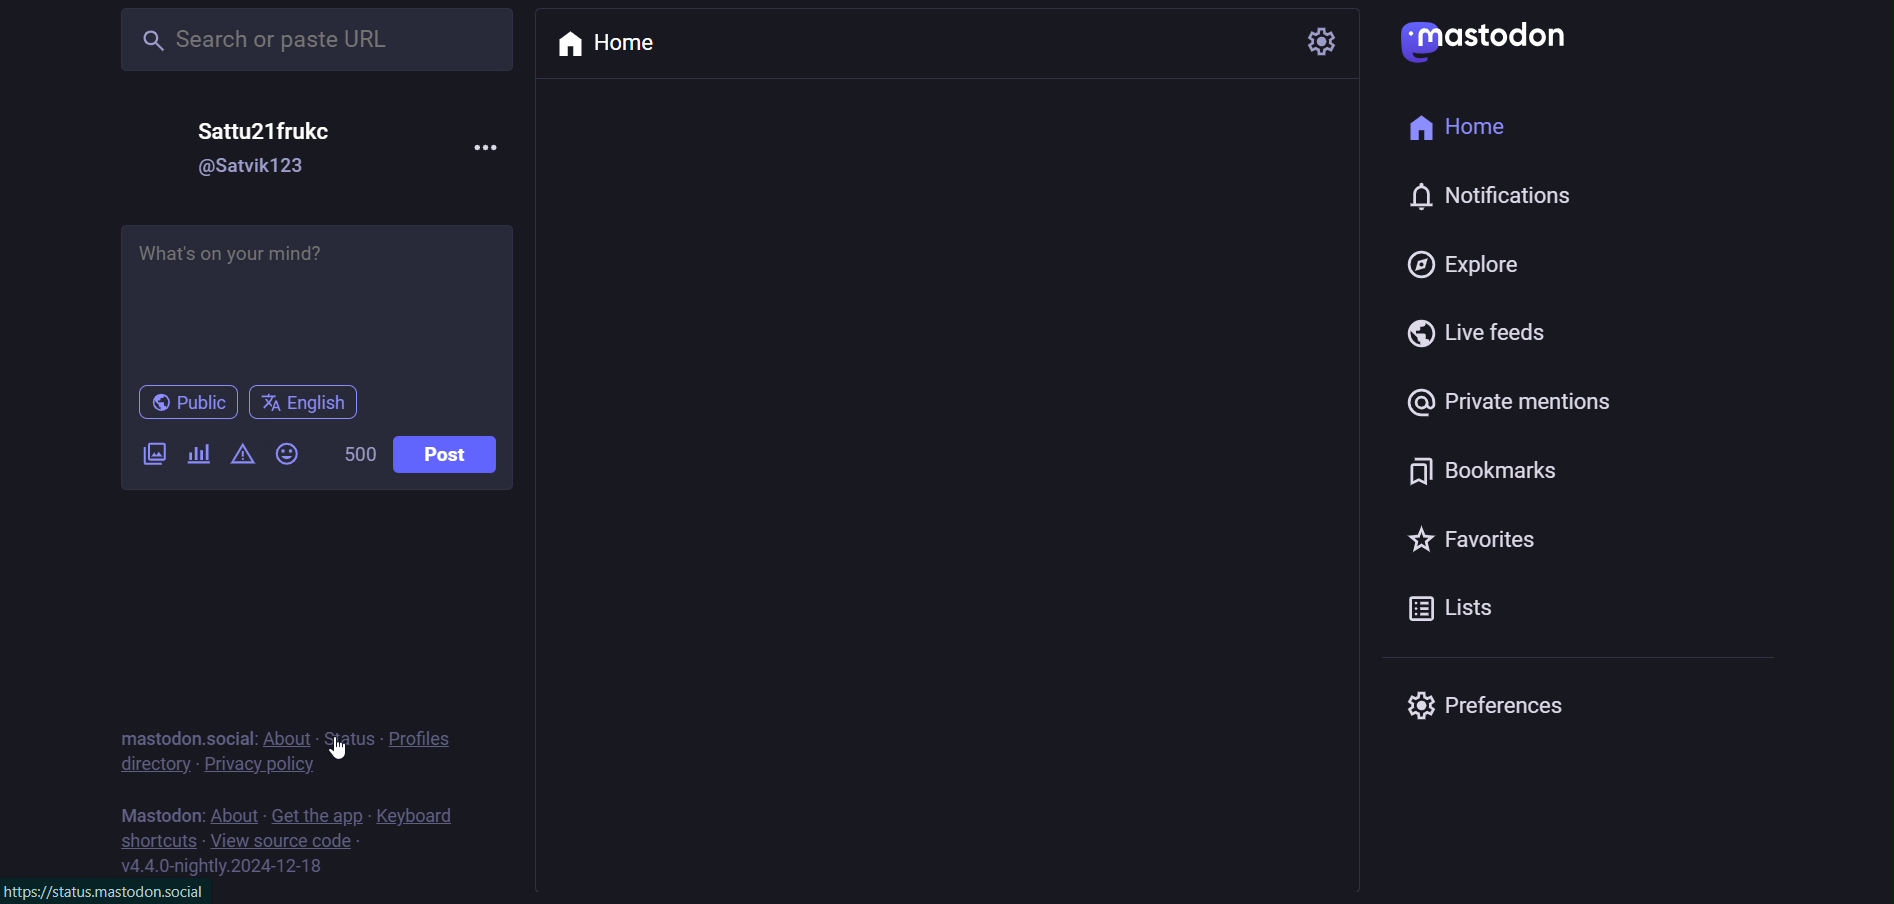 The image size is (1894, 904). What do you see at coordinates (502, 145) in the screenshot?
I see `more` at bounding box center [502, 145].